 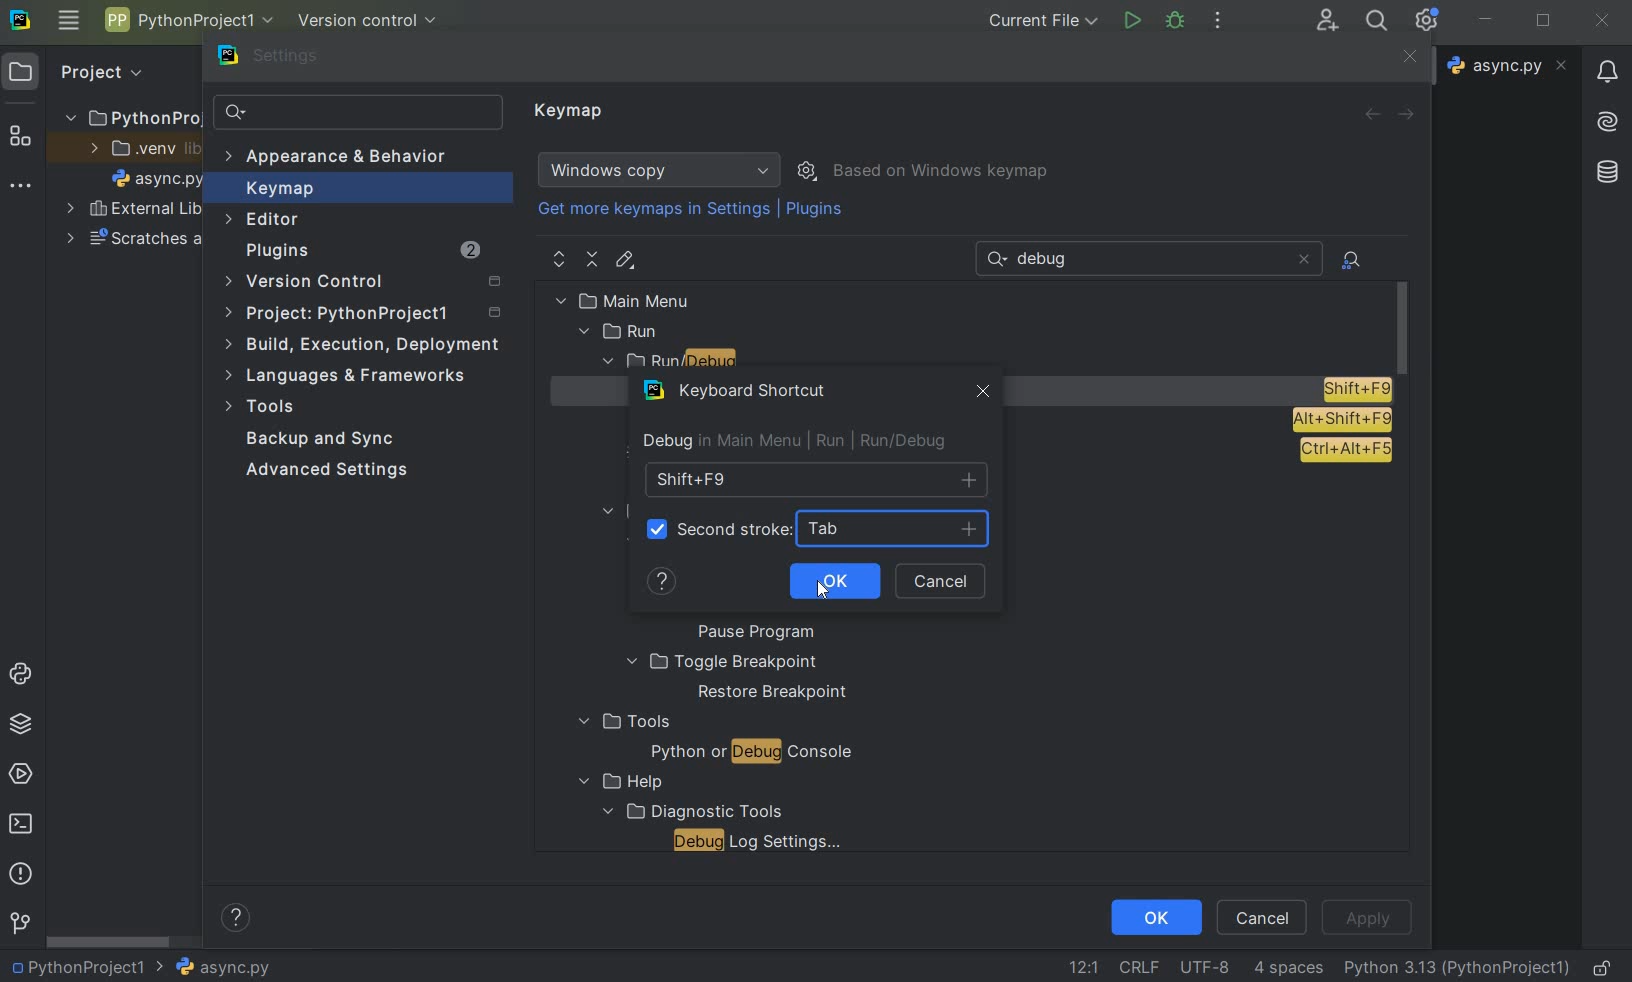 What do you see at coordinates (1207, 966) in the screenshot?
I see `file encoding` at bounding box center [1207, 966].